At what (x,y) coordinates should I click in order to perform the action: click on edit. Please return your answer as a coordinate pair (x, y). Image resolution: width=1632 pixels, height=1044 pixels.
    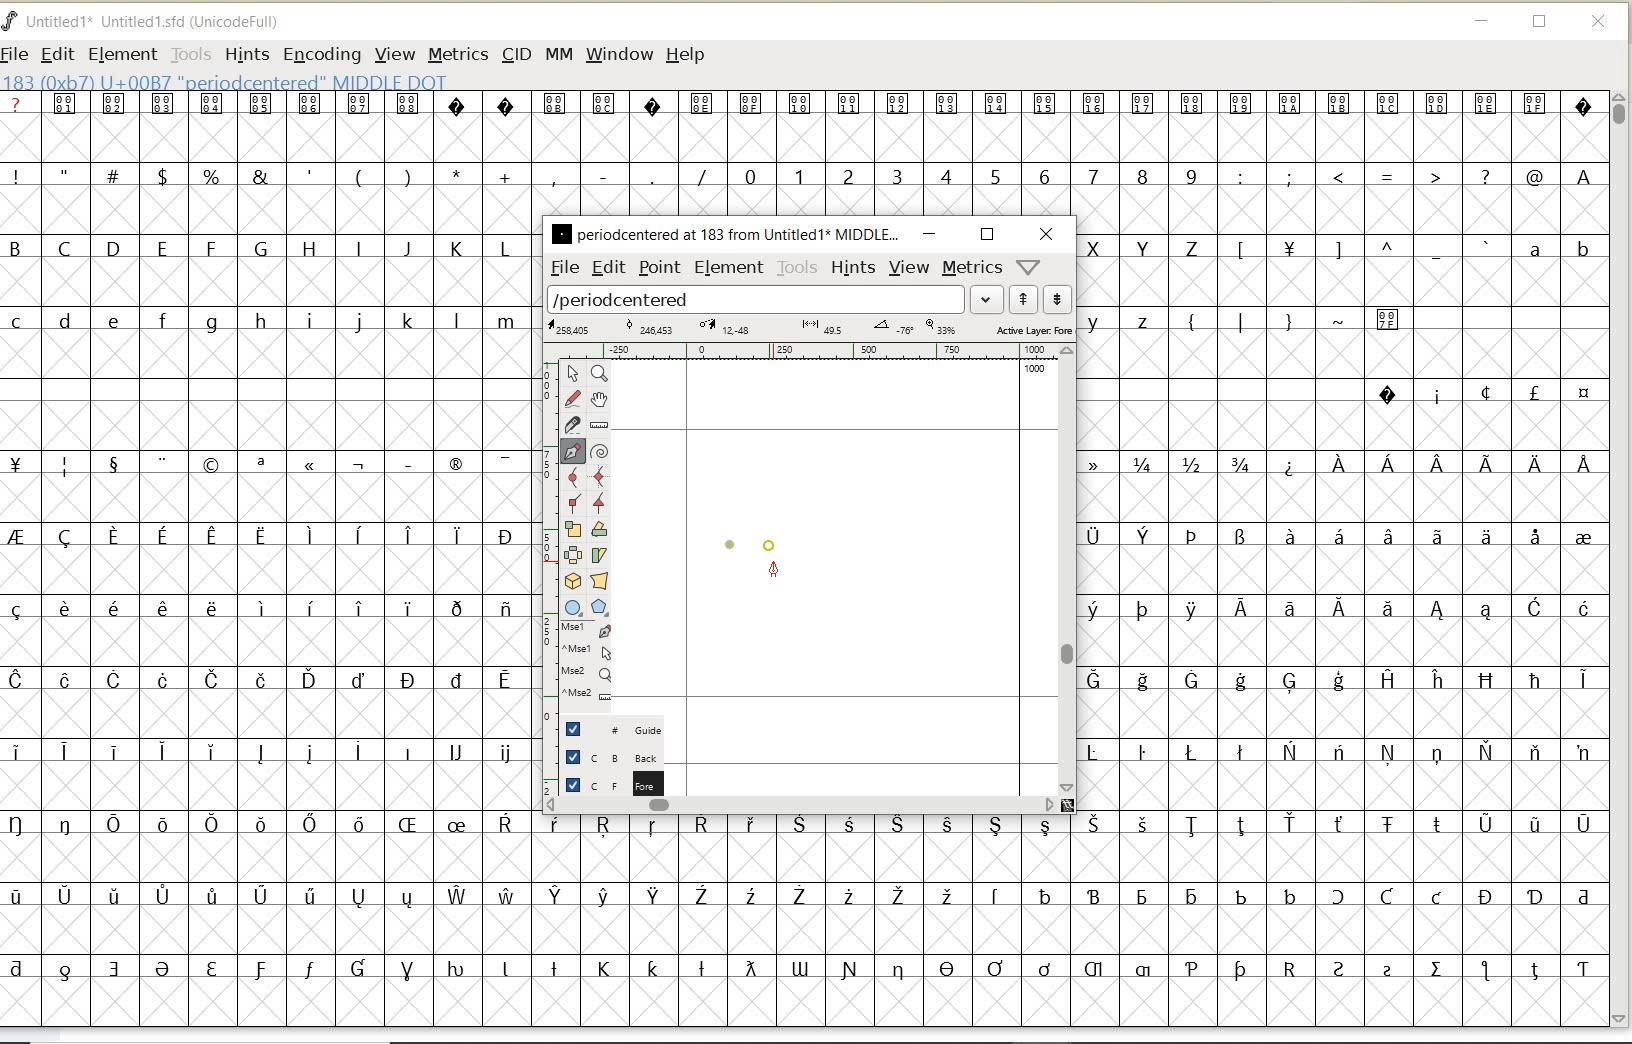
    Looking at the image, I should click on (607, 267).